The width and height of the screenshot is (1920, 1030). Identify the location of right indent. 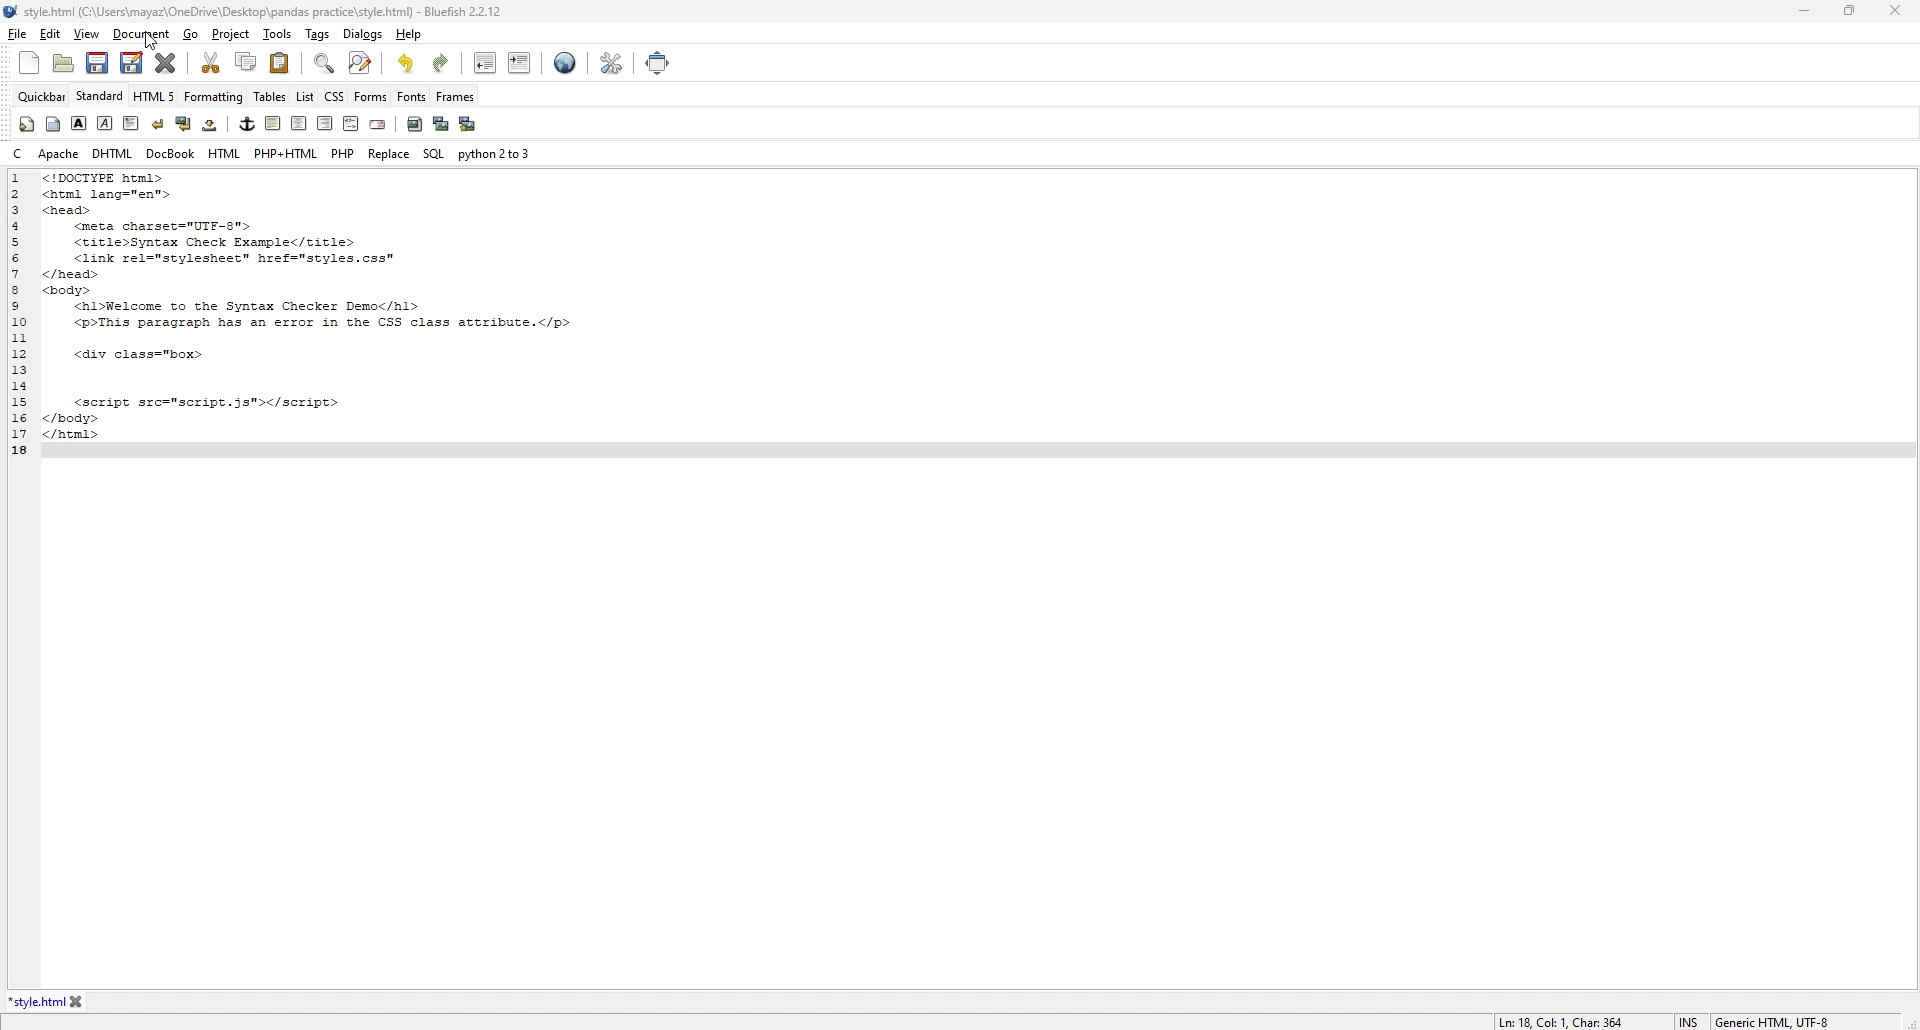
(328, 124).